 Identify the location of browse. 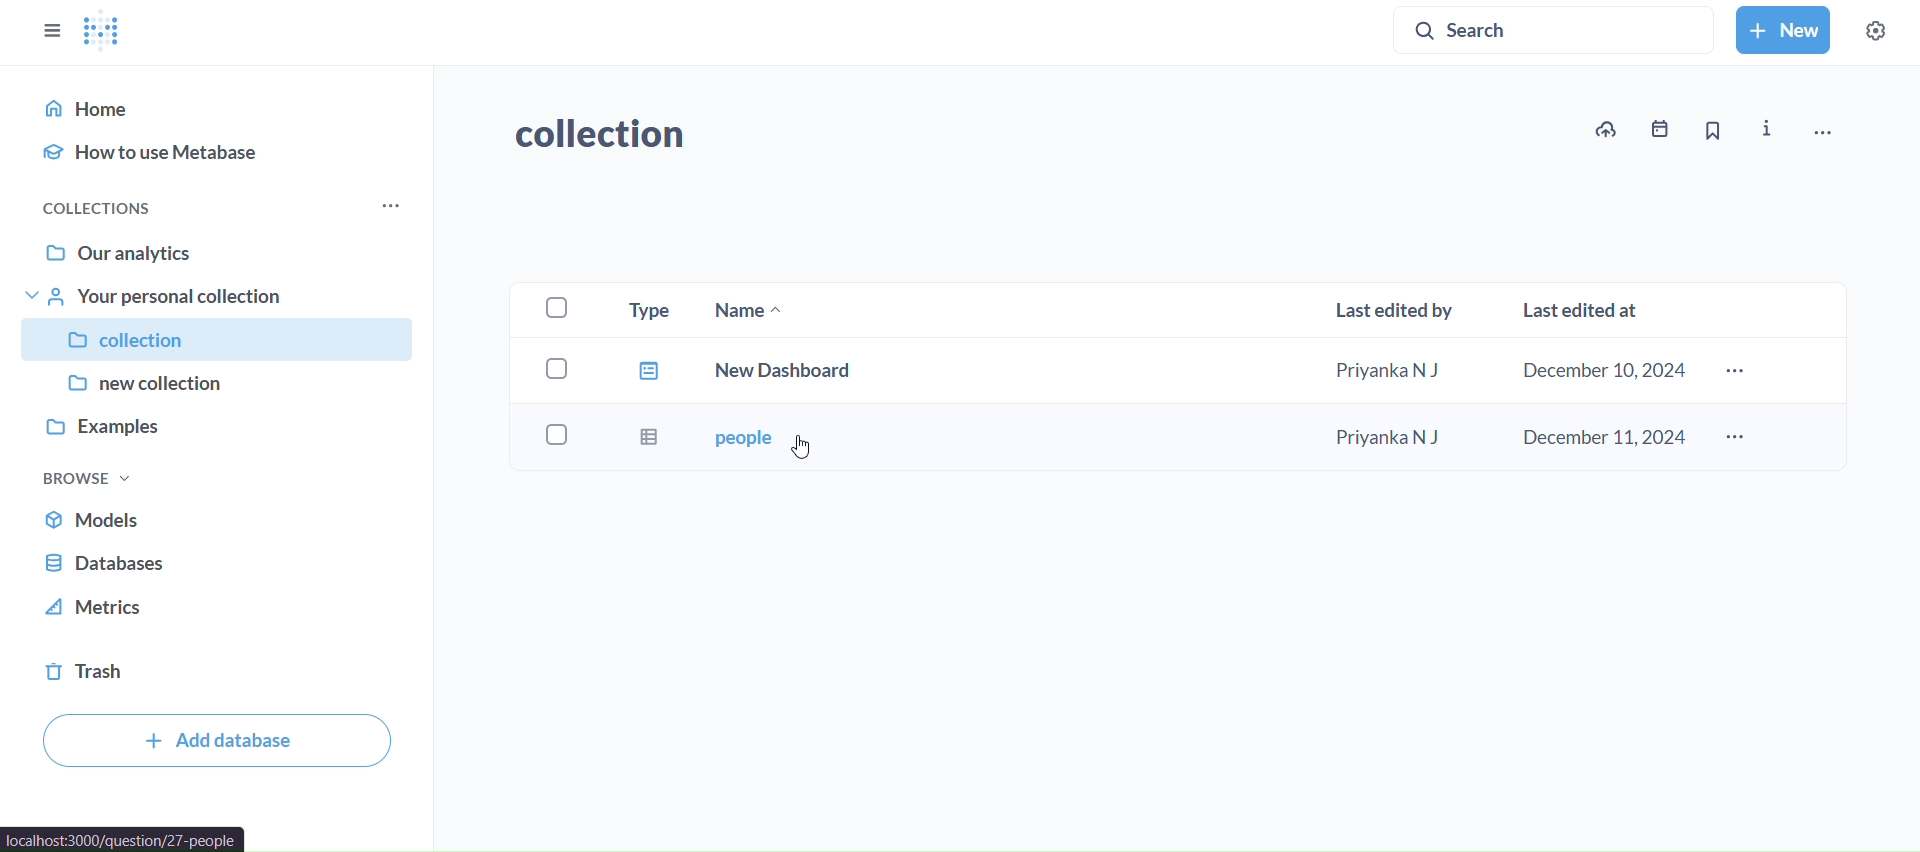
(85, 476).